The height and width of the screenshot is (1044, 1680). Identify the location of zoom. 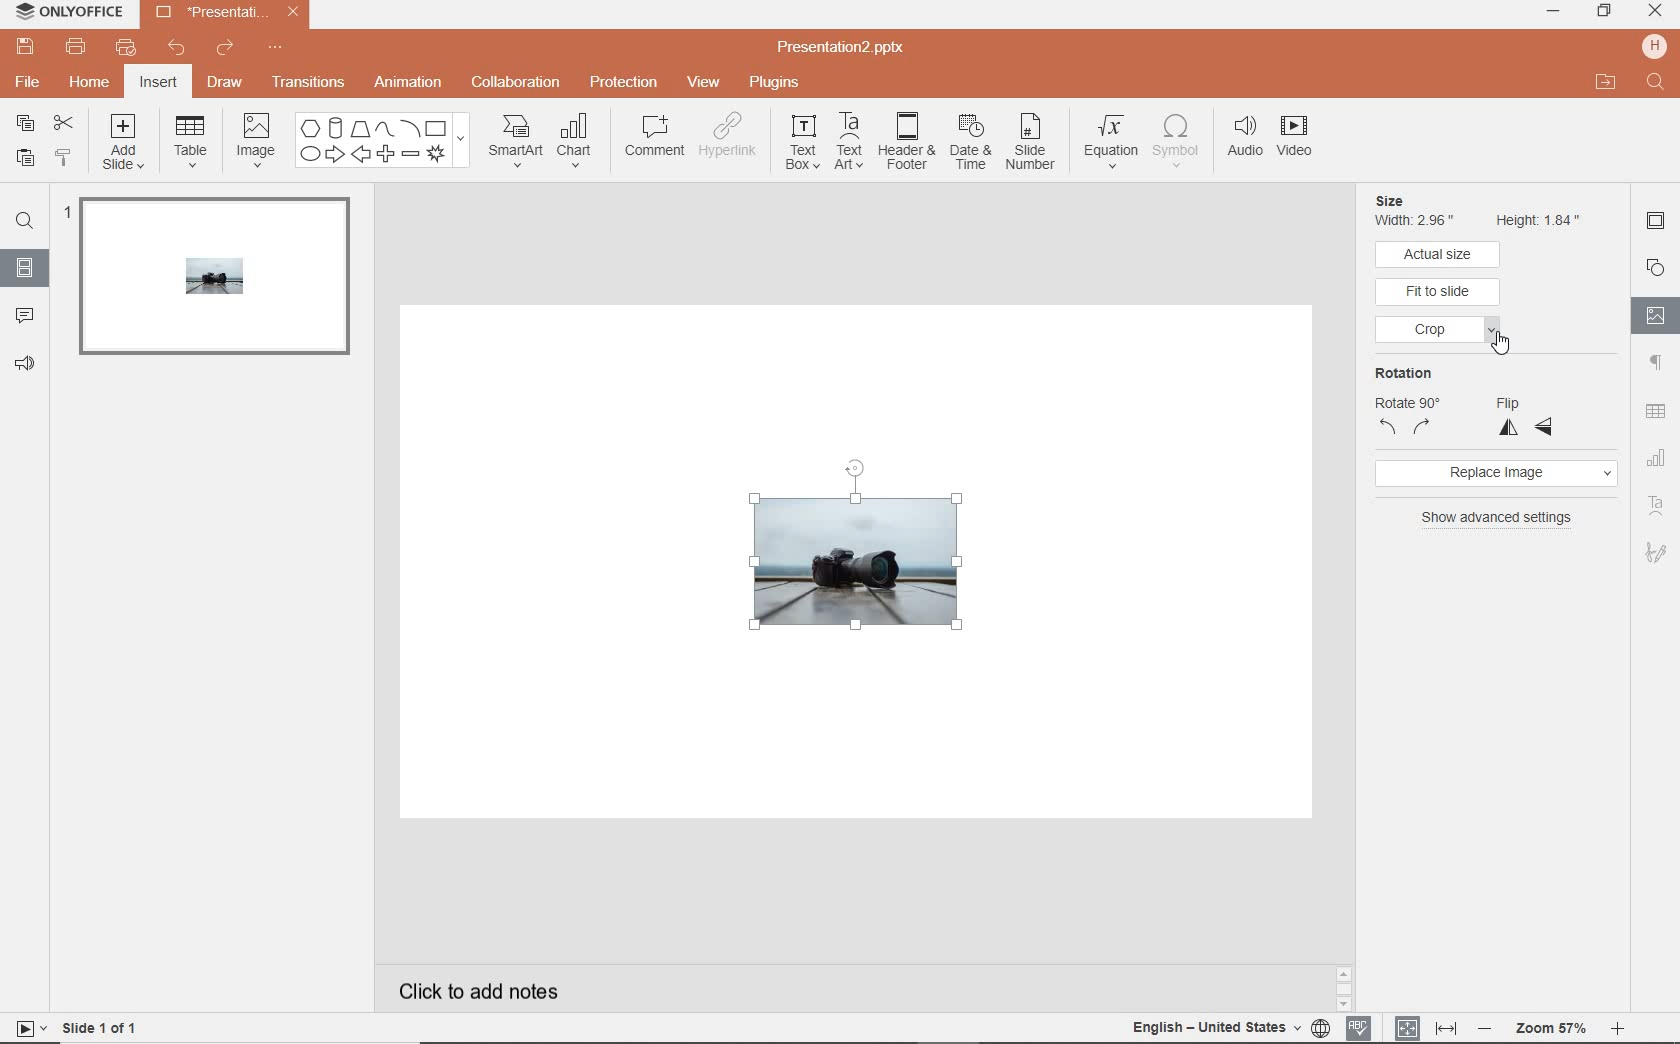
(1550, 1026).